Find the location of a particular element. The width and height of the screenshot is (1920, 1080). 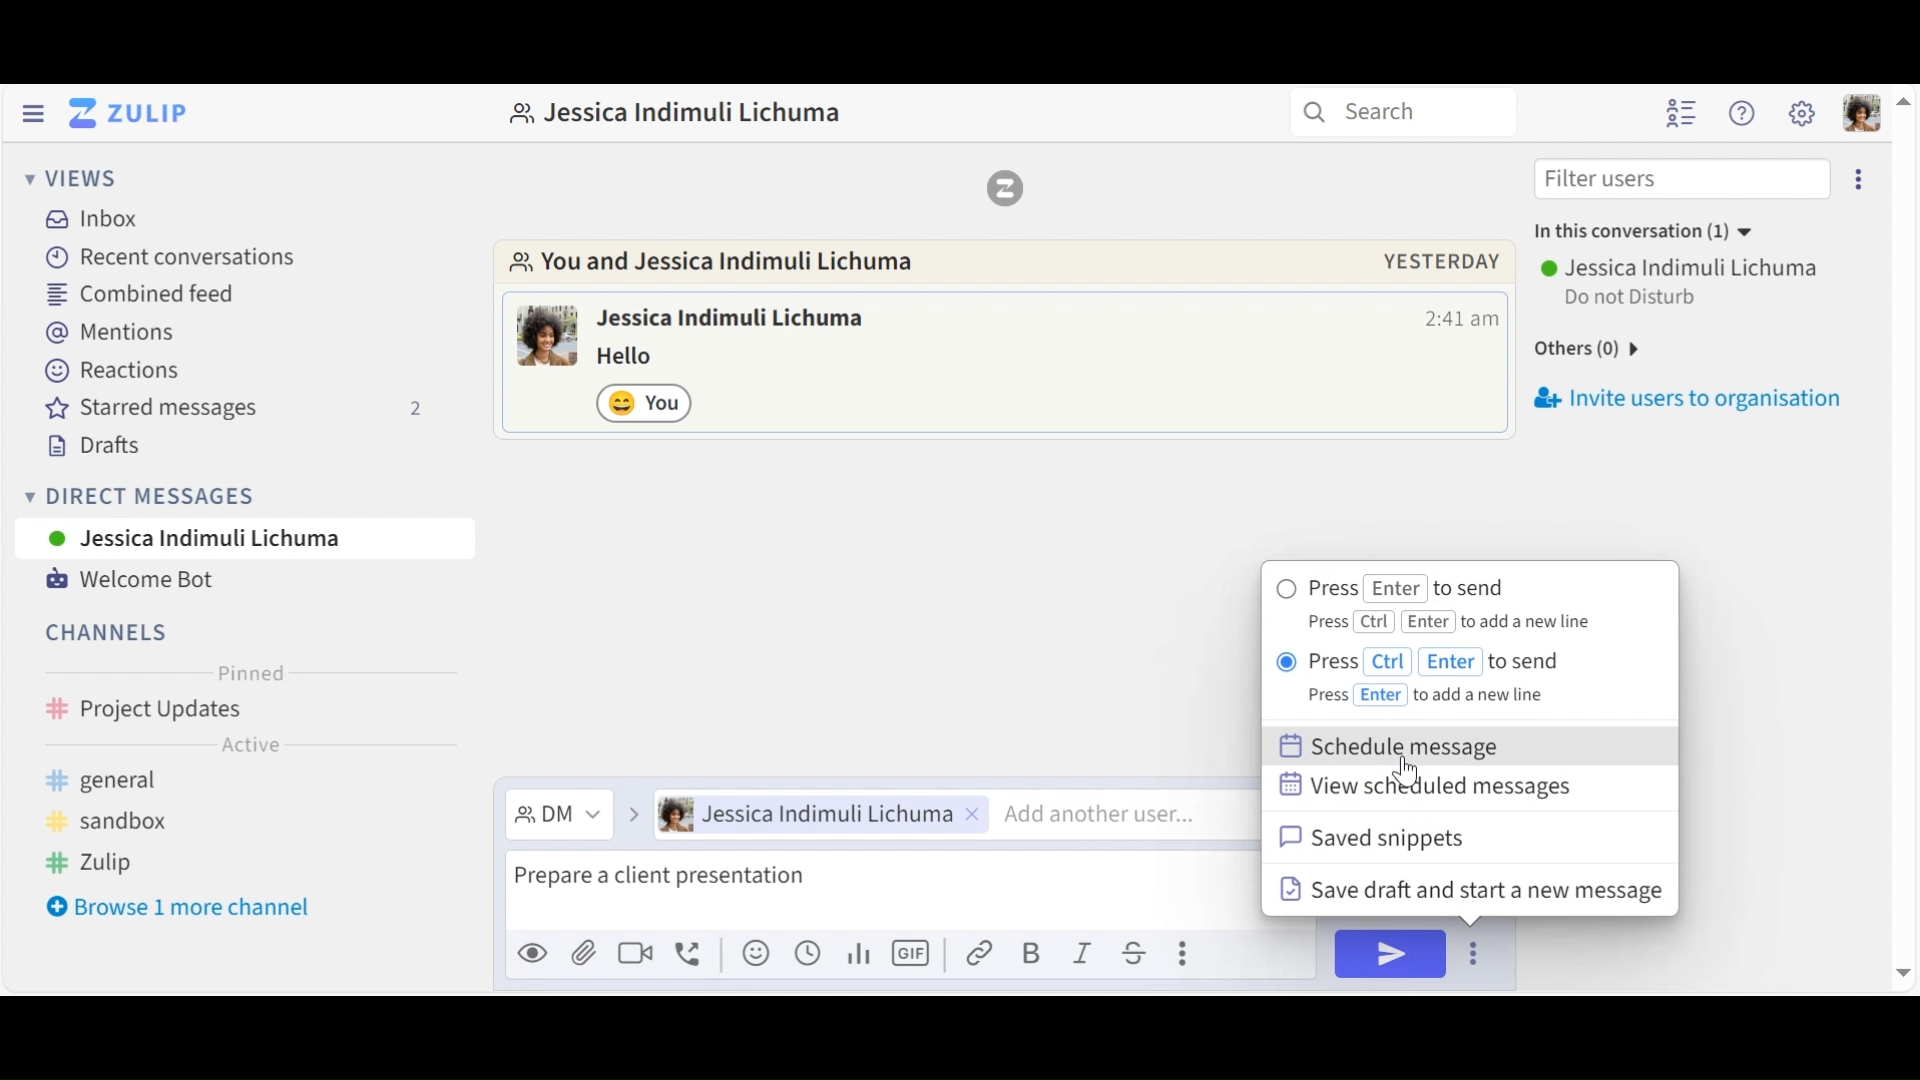

Direct Messages is located at coordinates (239, 495).